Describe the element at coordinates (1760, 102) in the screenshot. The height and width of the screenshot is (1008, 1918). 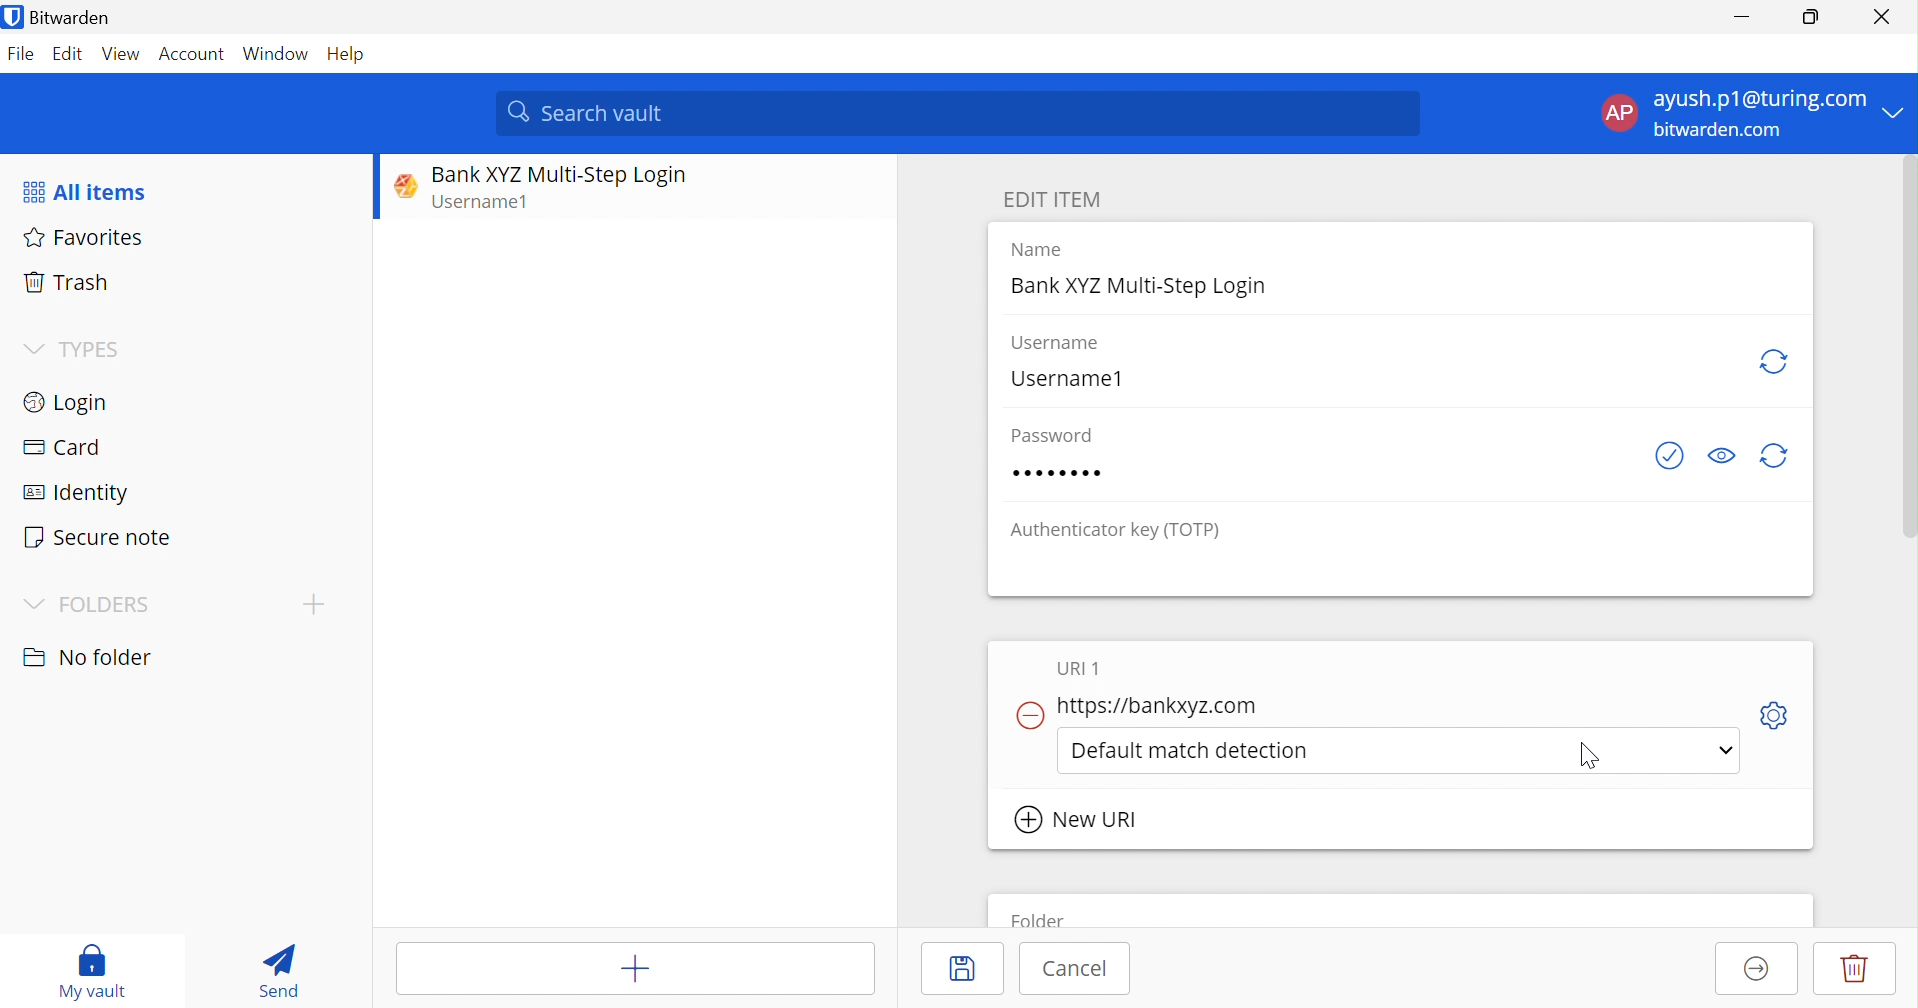
I see `ayush.p1@turing.com` at that location.